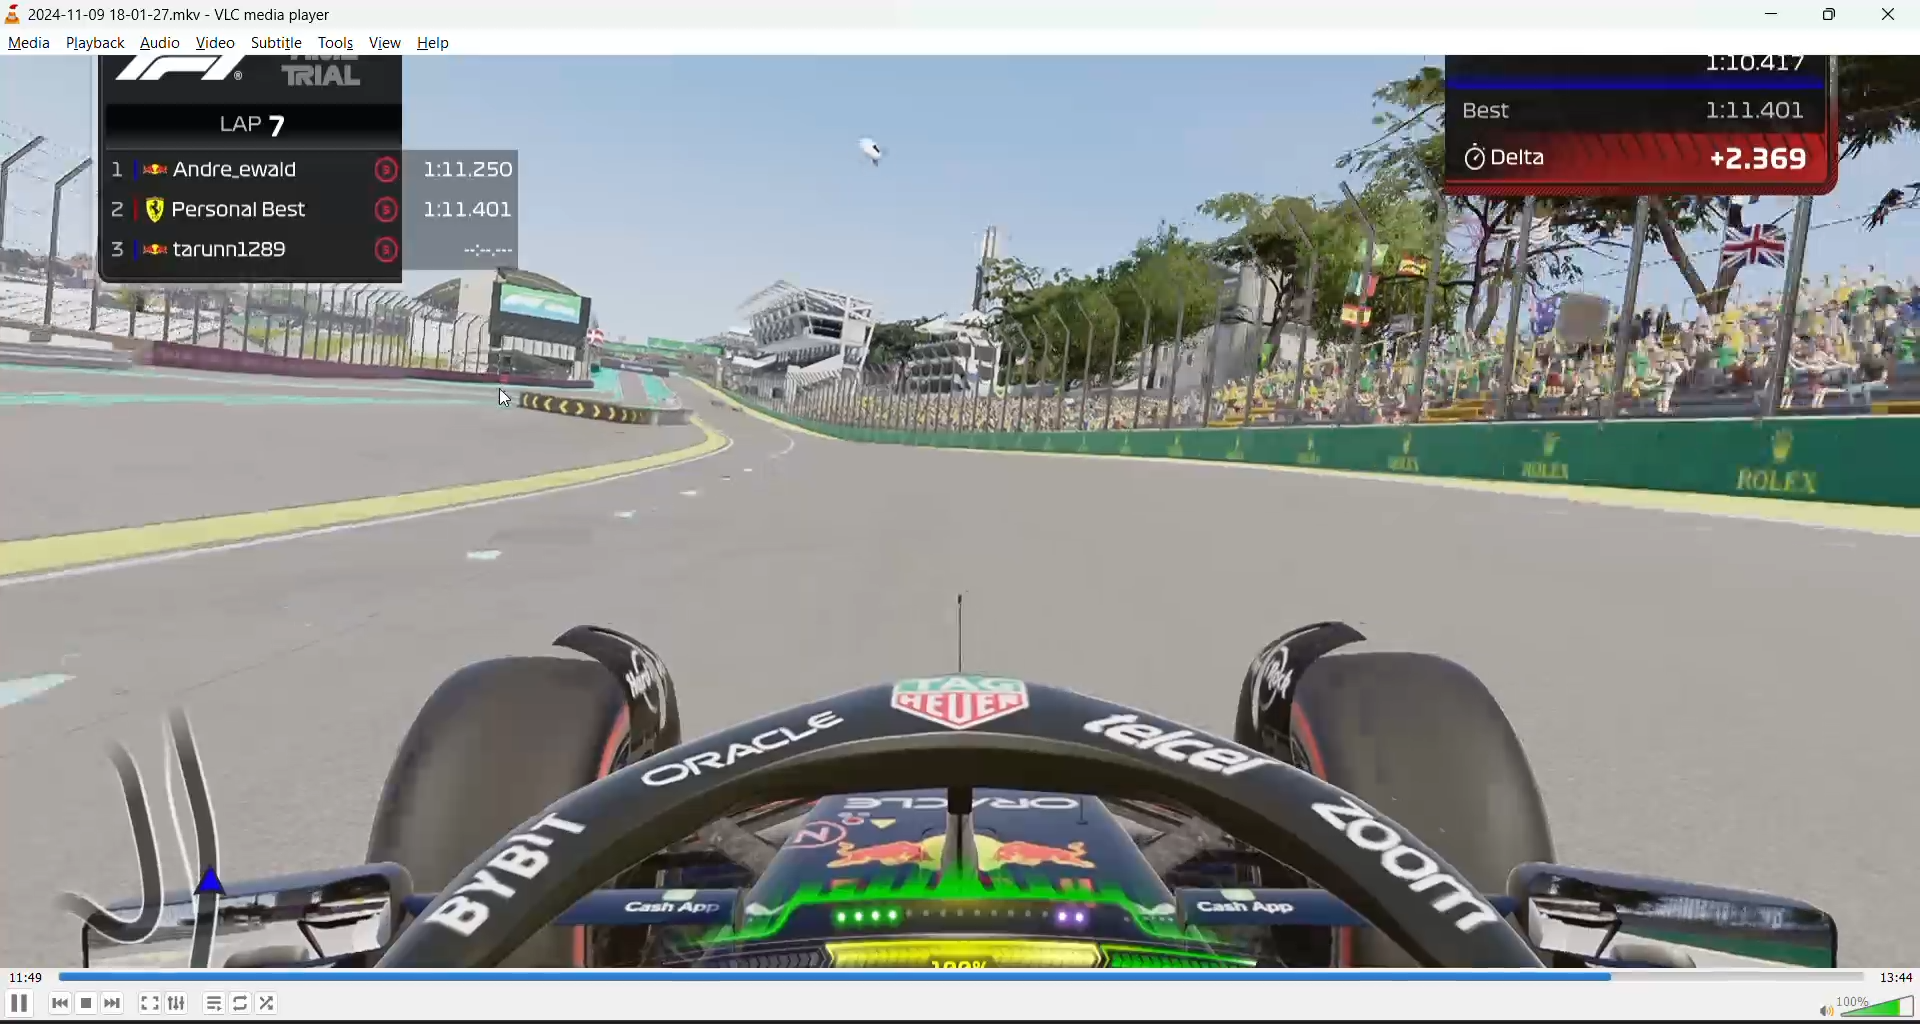 The width and height of the screenshot is (1920, 1024). Describe the element at coordinates (219, 44) in the screenshot. I see `video` at that location.